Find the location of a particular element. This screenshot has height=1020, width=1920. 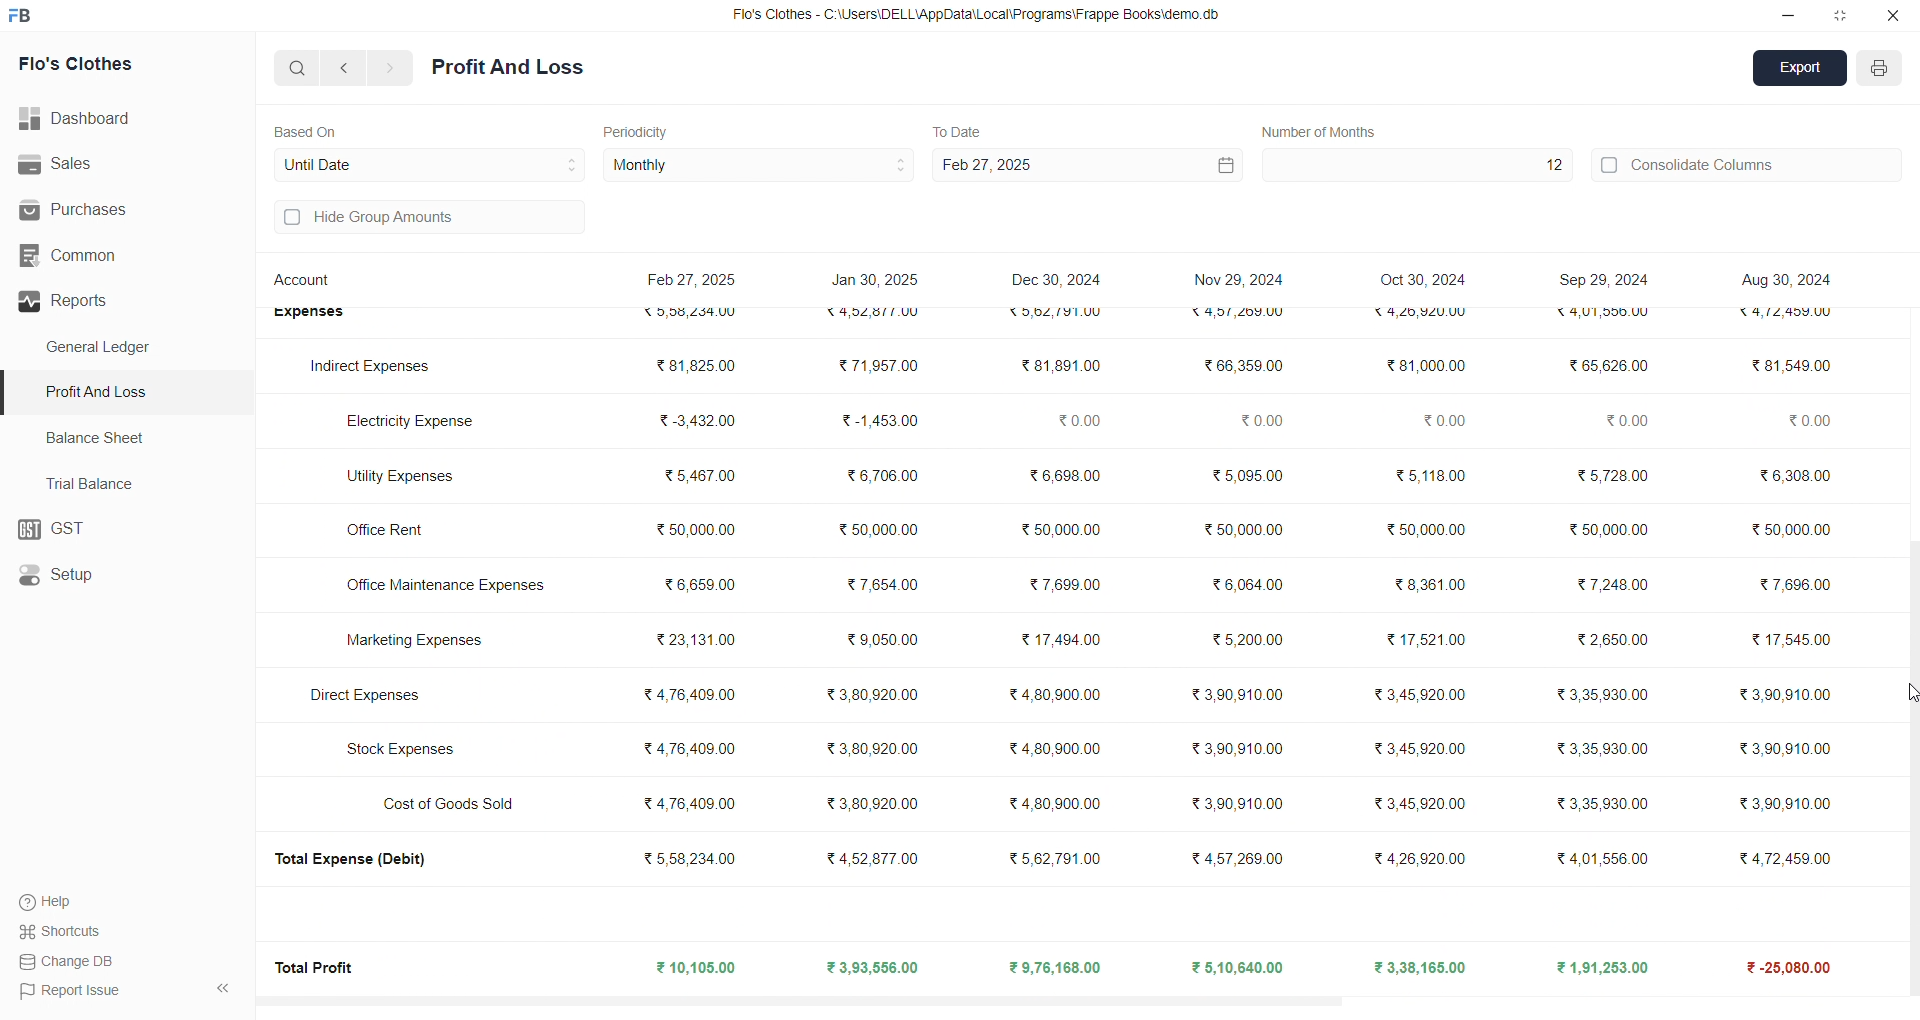

Sales is located at coordinates (114, 165).